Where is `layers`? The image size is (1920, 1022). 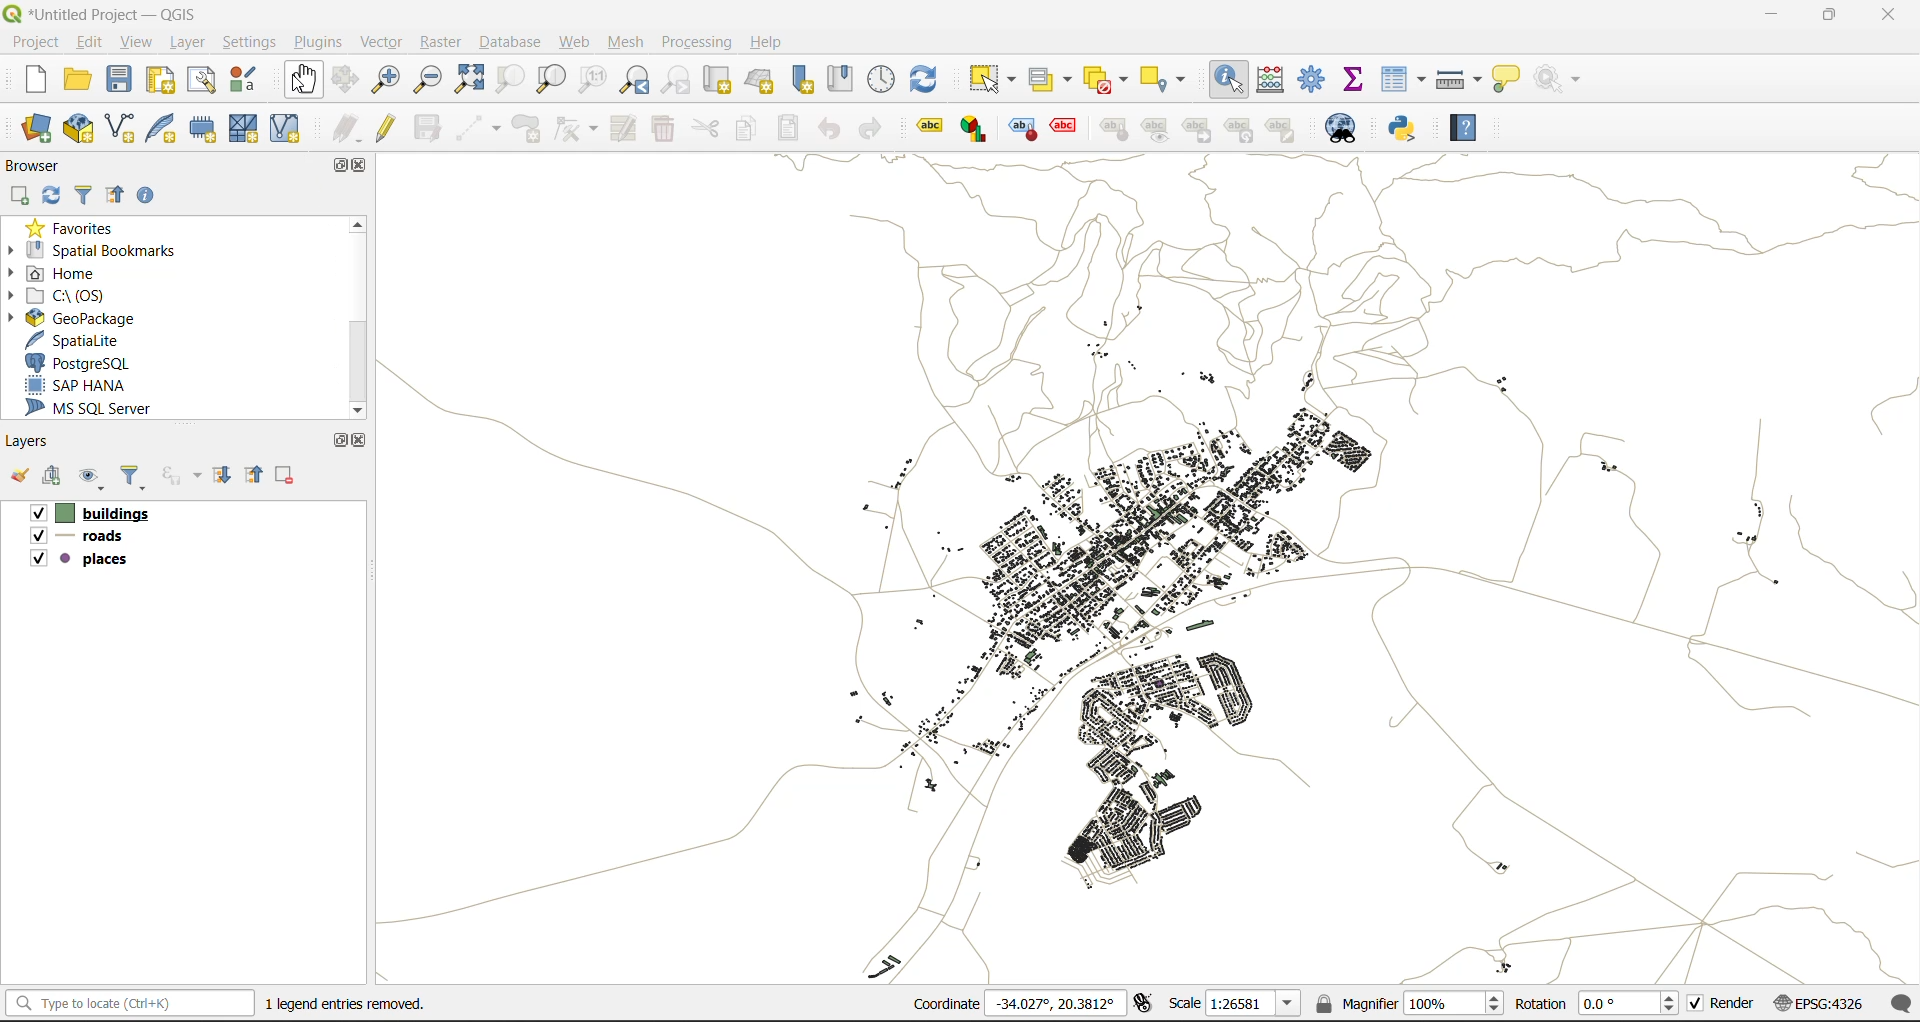
layers is located at coordinates (1150, 569).